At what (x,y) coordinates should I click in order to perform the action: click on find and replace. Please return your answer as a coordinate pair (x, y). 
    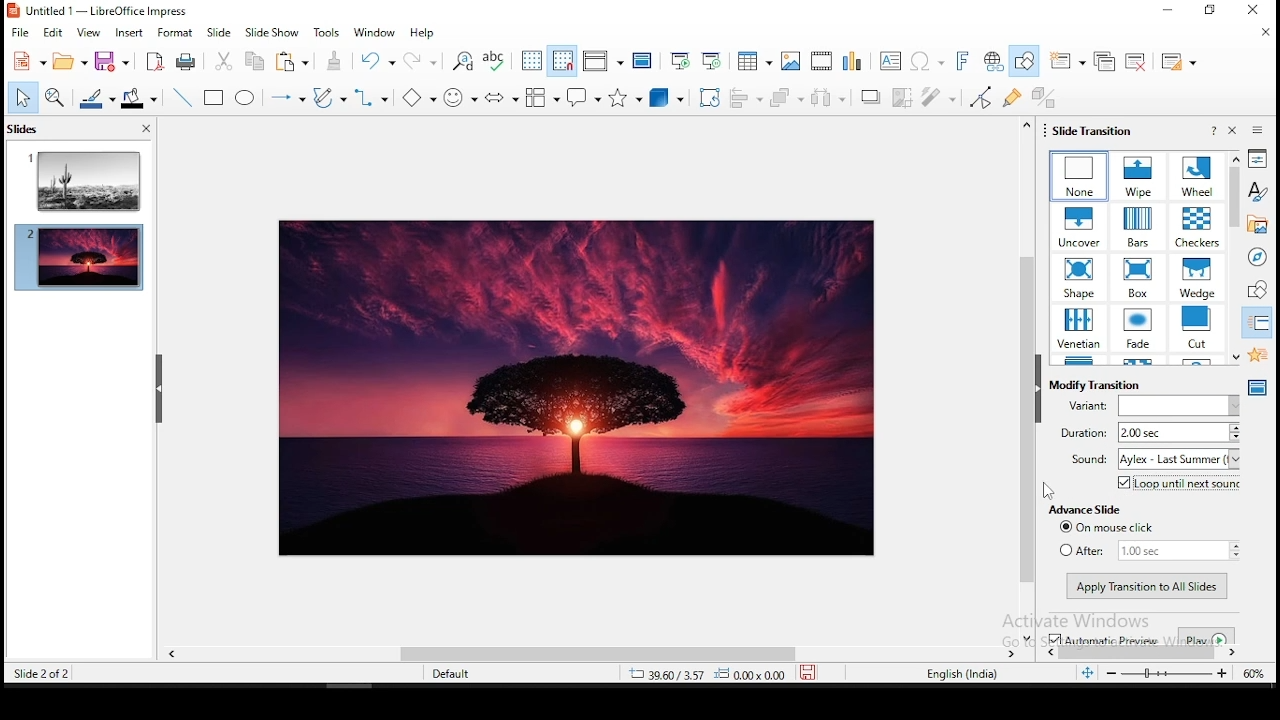
    Looking at the image, I should click on (465, 61).